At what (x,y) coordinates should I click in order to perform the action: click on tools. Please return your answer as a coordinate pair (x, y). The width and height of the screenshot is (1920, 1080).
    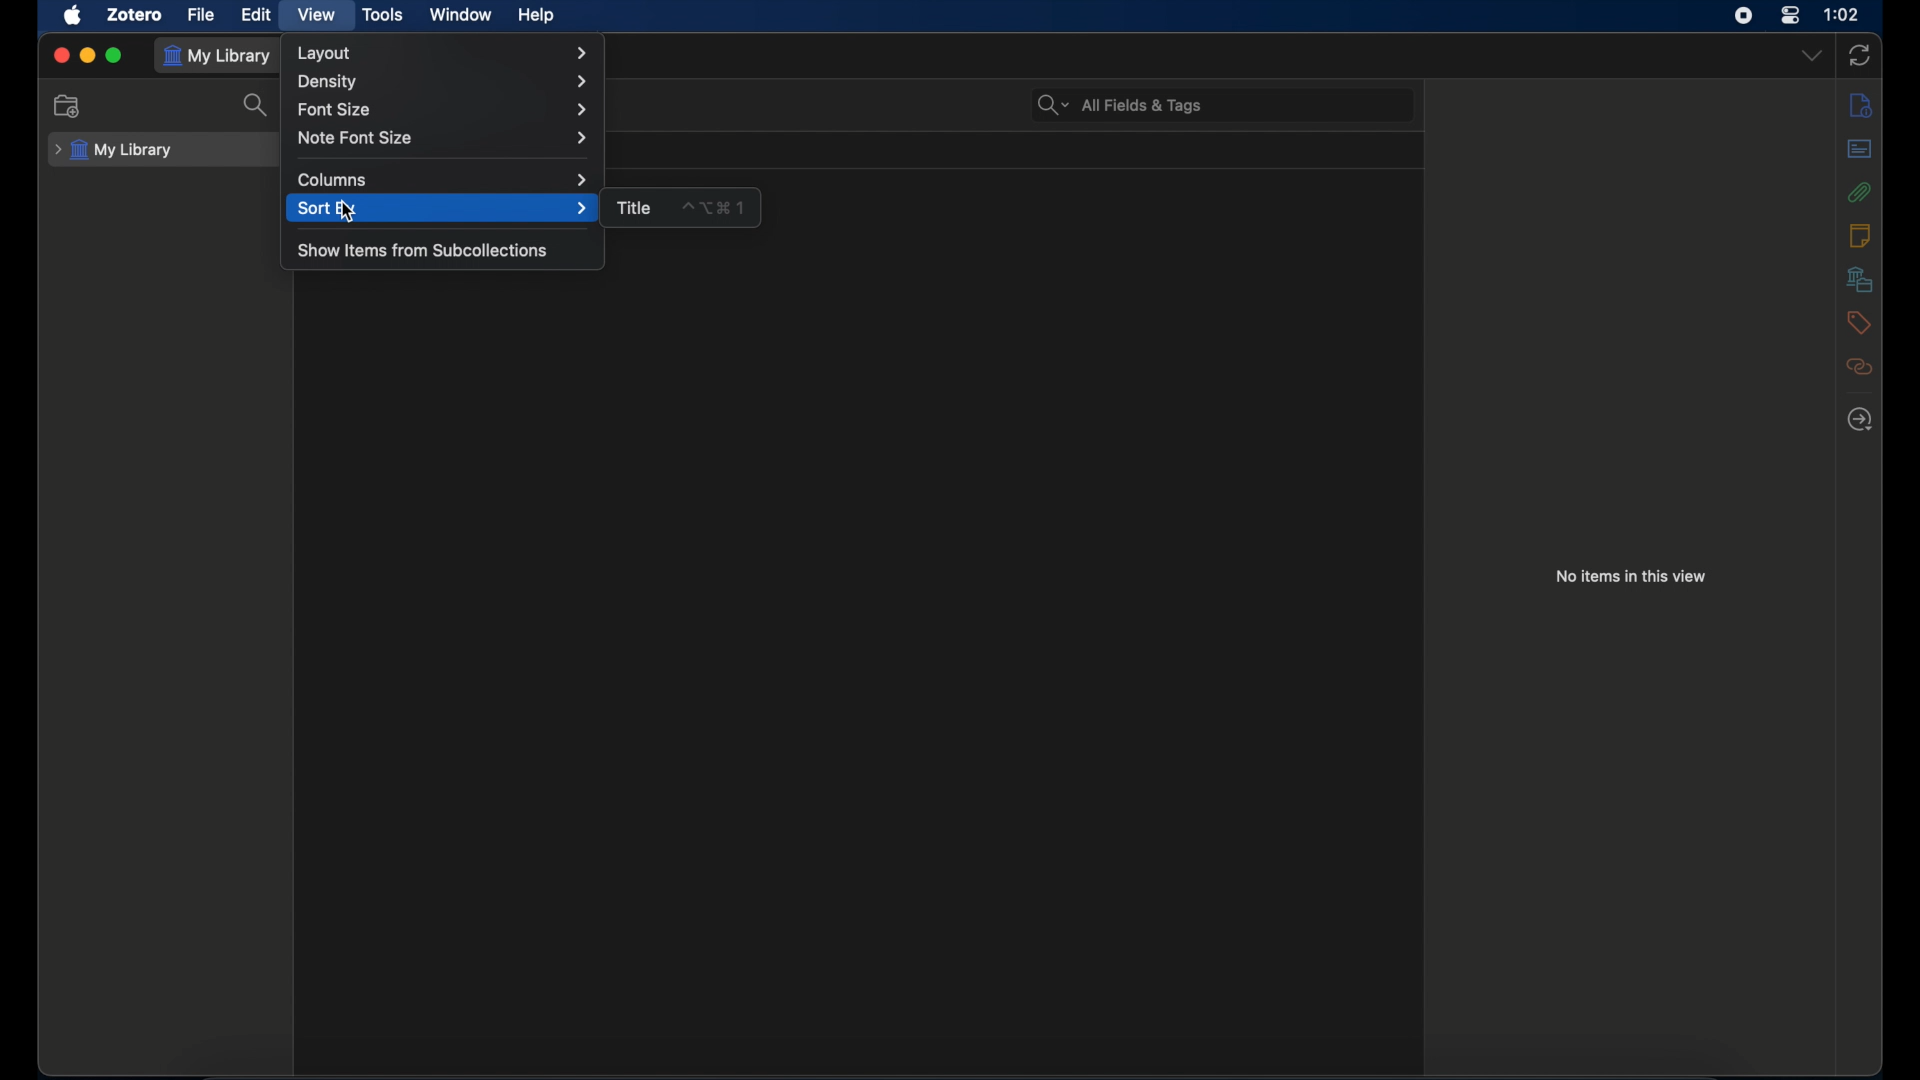
    Looking at the image, I should click on (383, 14).